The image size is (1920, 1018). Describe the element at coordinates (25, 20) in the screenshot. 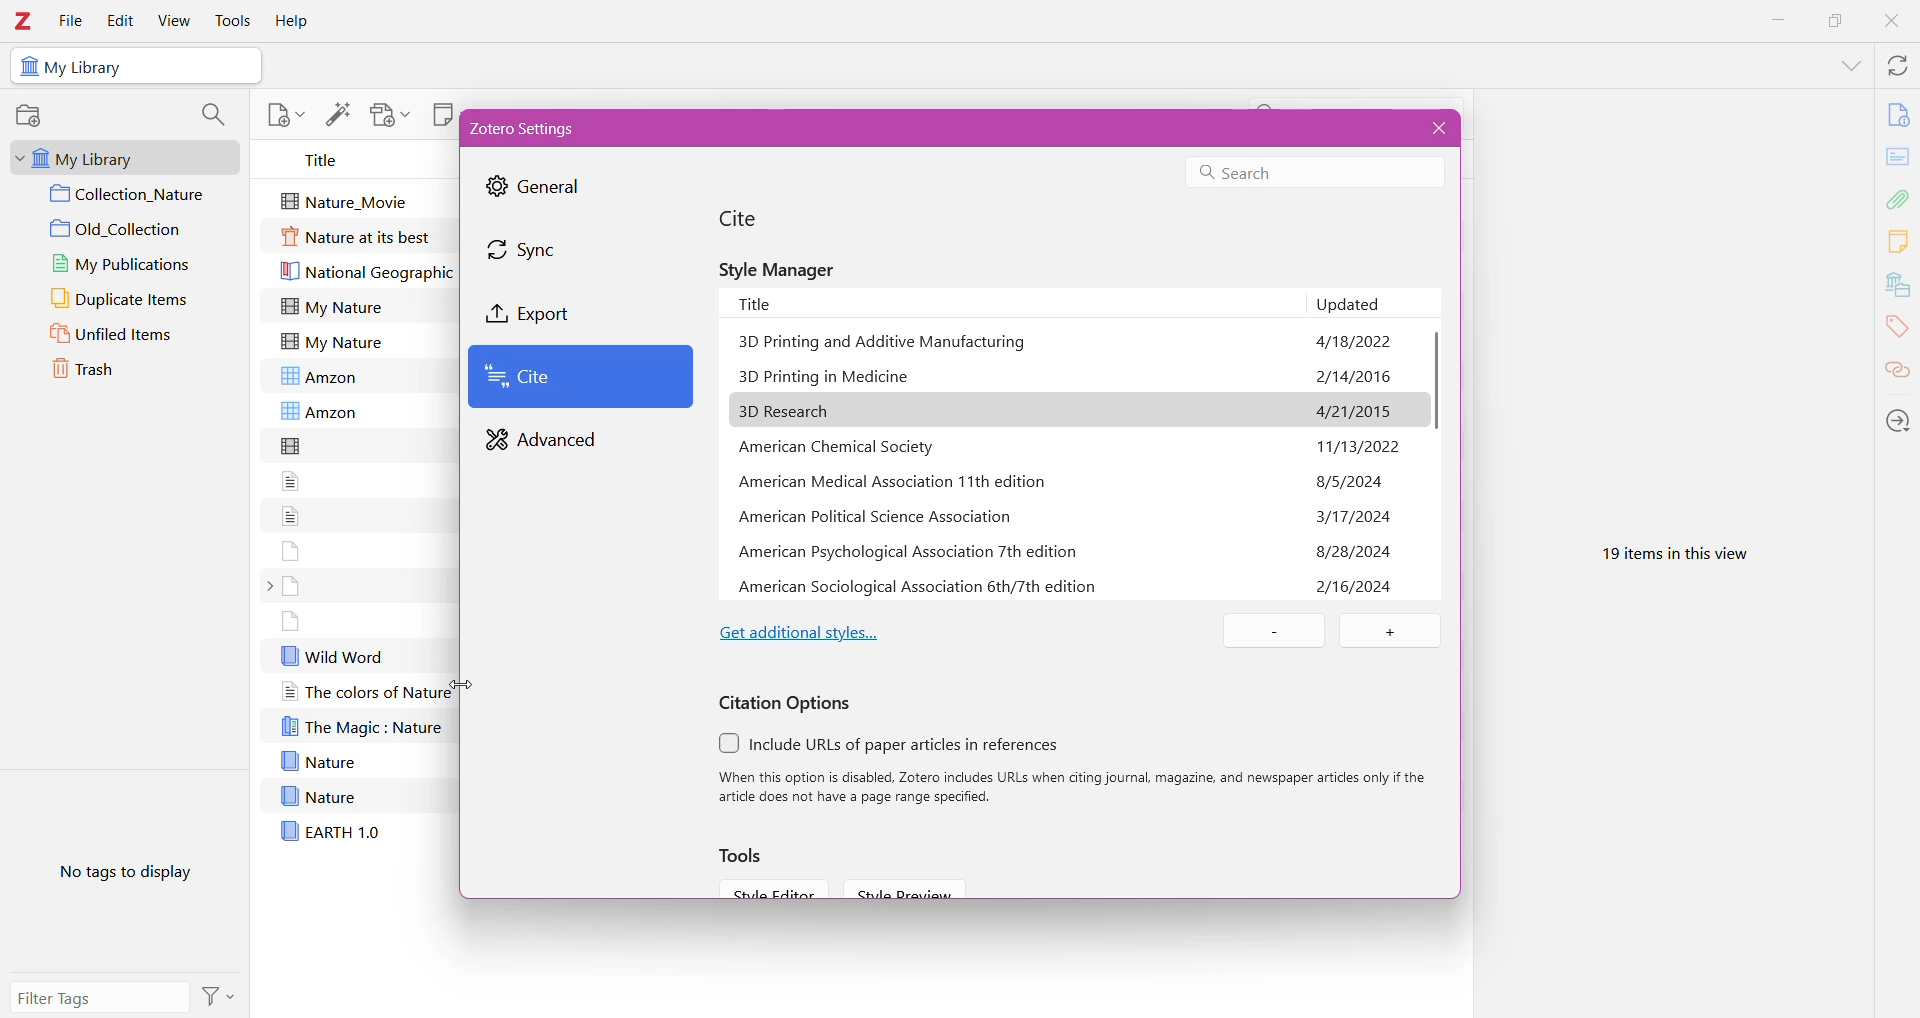

I see `Zotero` at that location.